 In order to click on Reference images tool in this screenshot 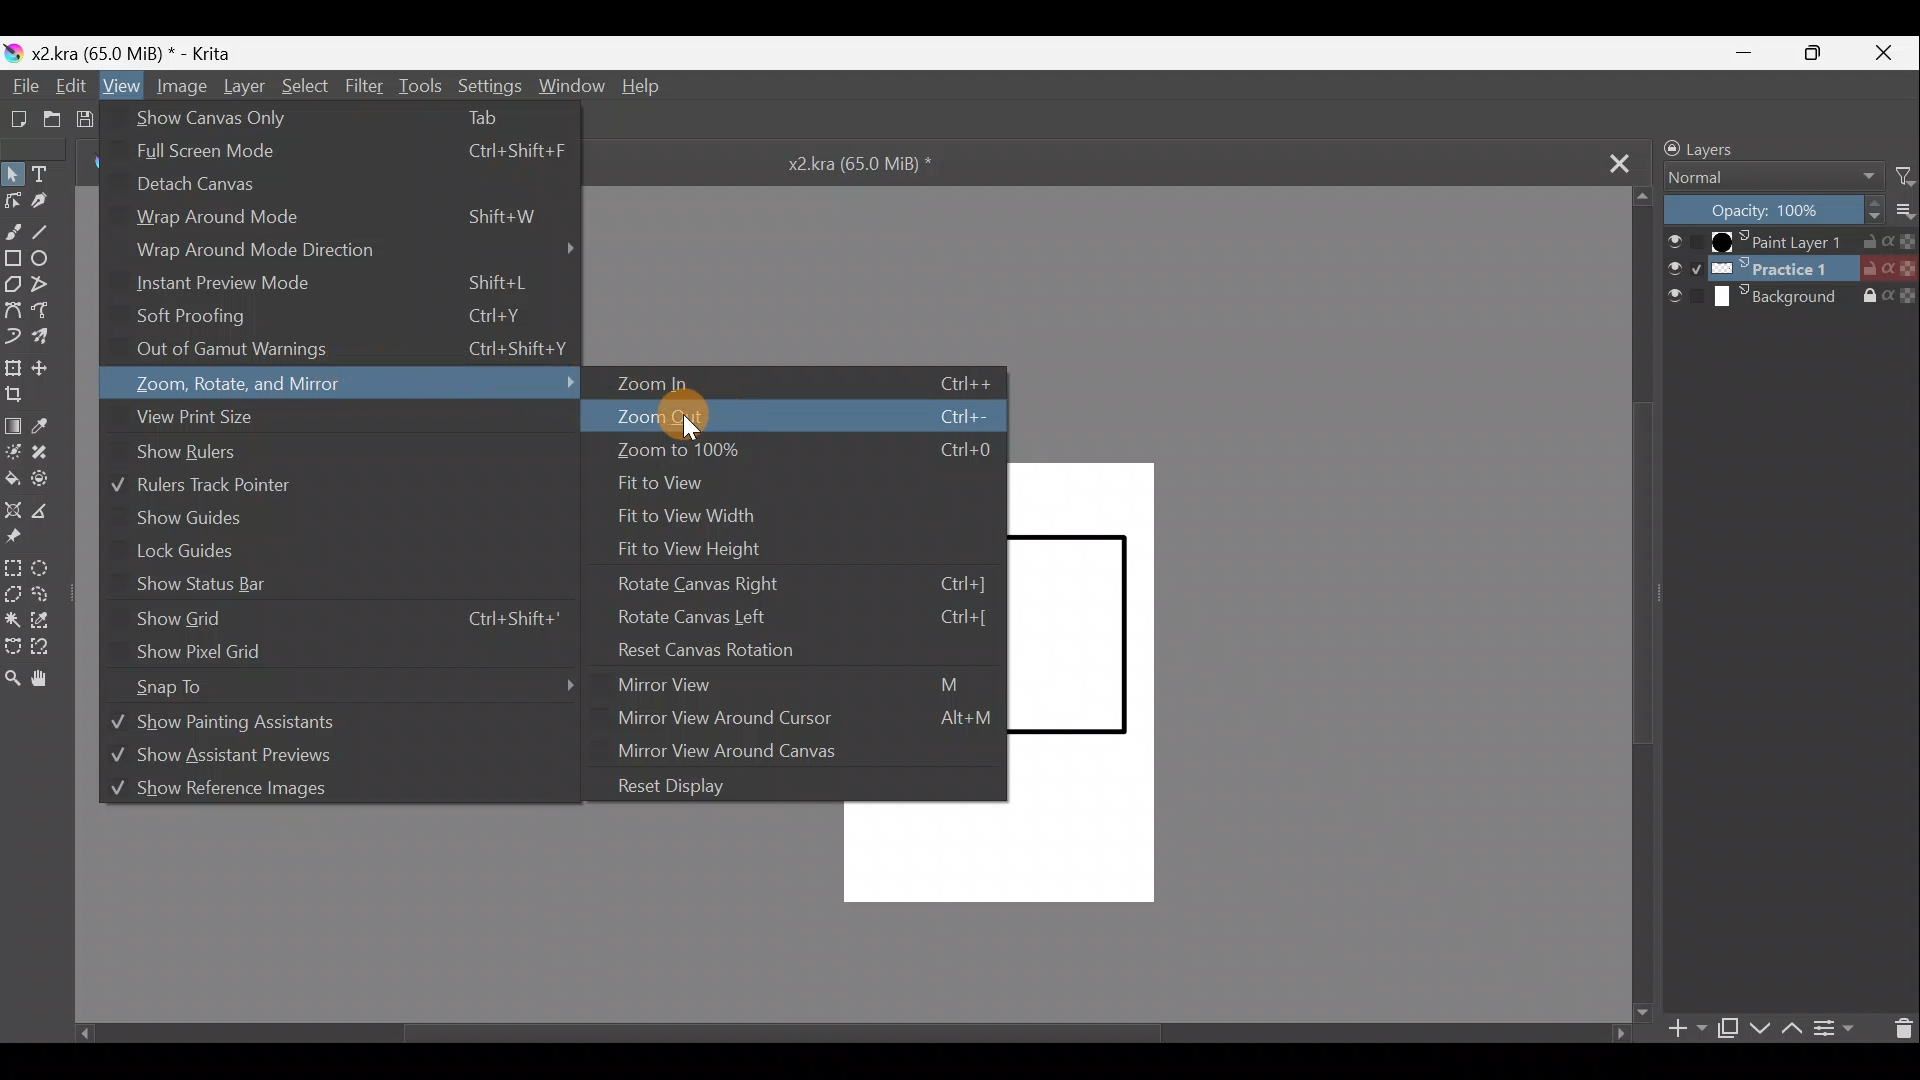, I will do `click(26, 540)`.